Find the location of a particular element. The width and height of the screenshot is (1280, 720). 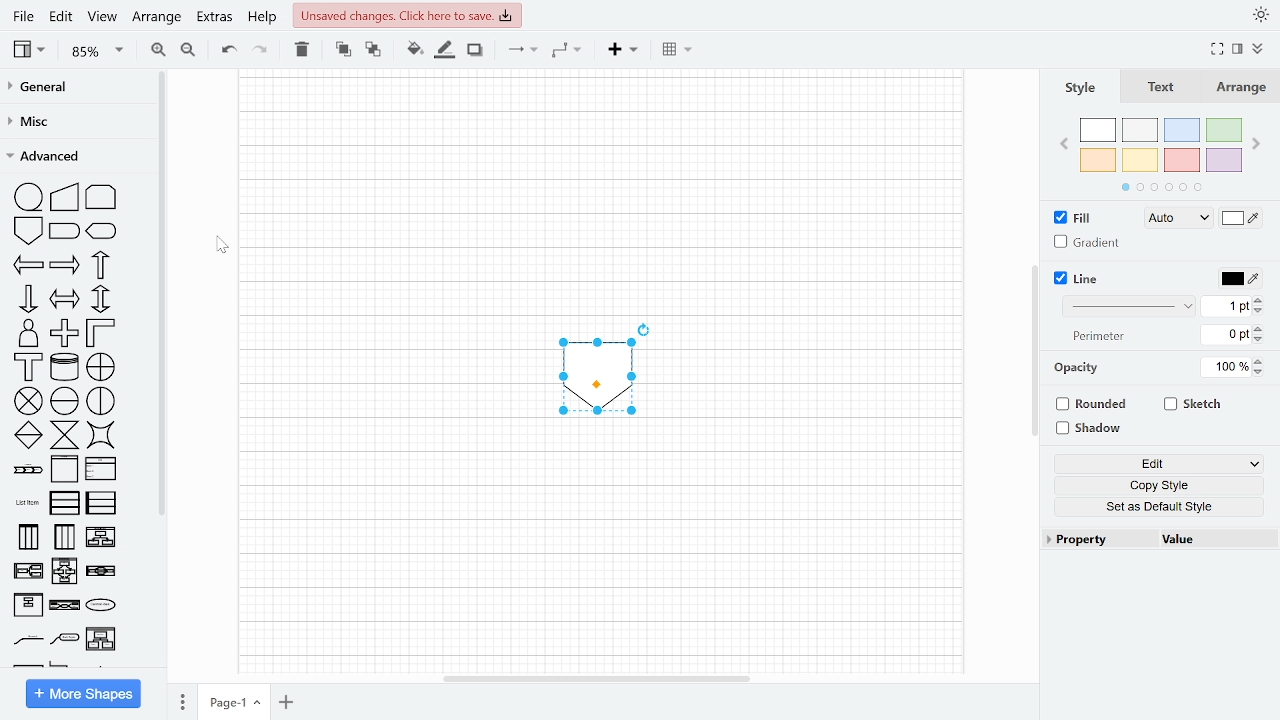

horizontal pool is located at coordinates (66, 503).